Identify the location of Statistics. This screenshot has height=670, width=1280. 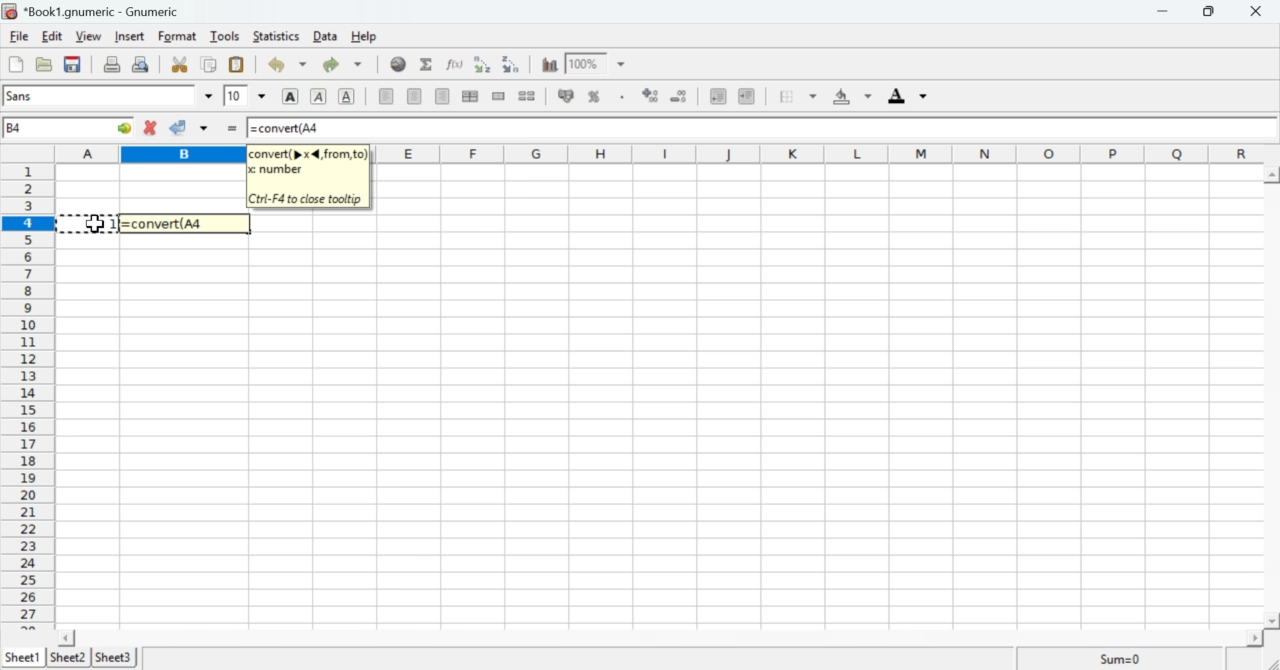
(277, 36).